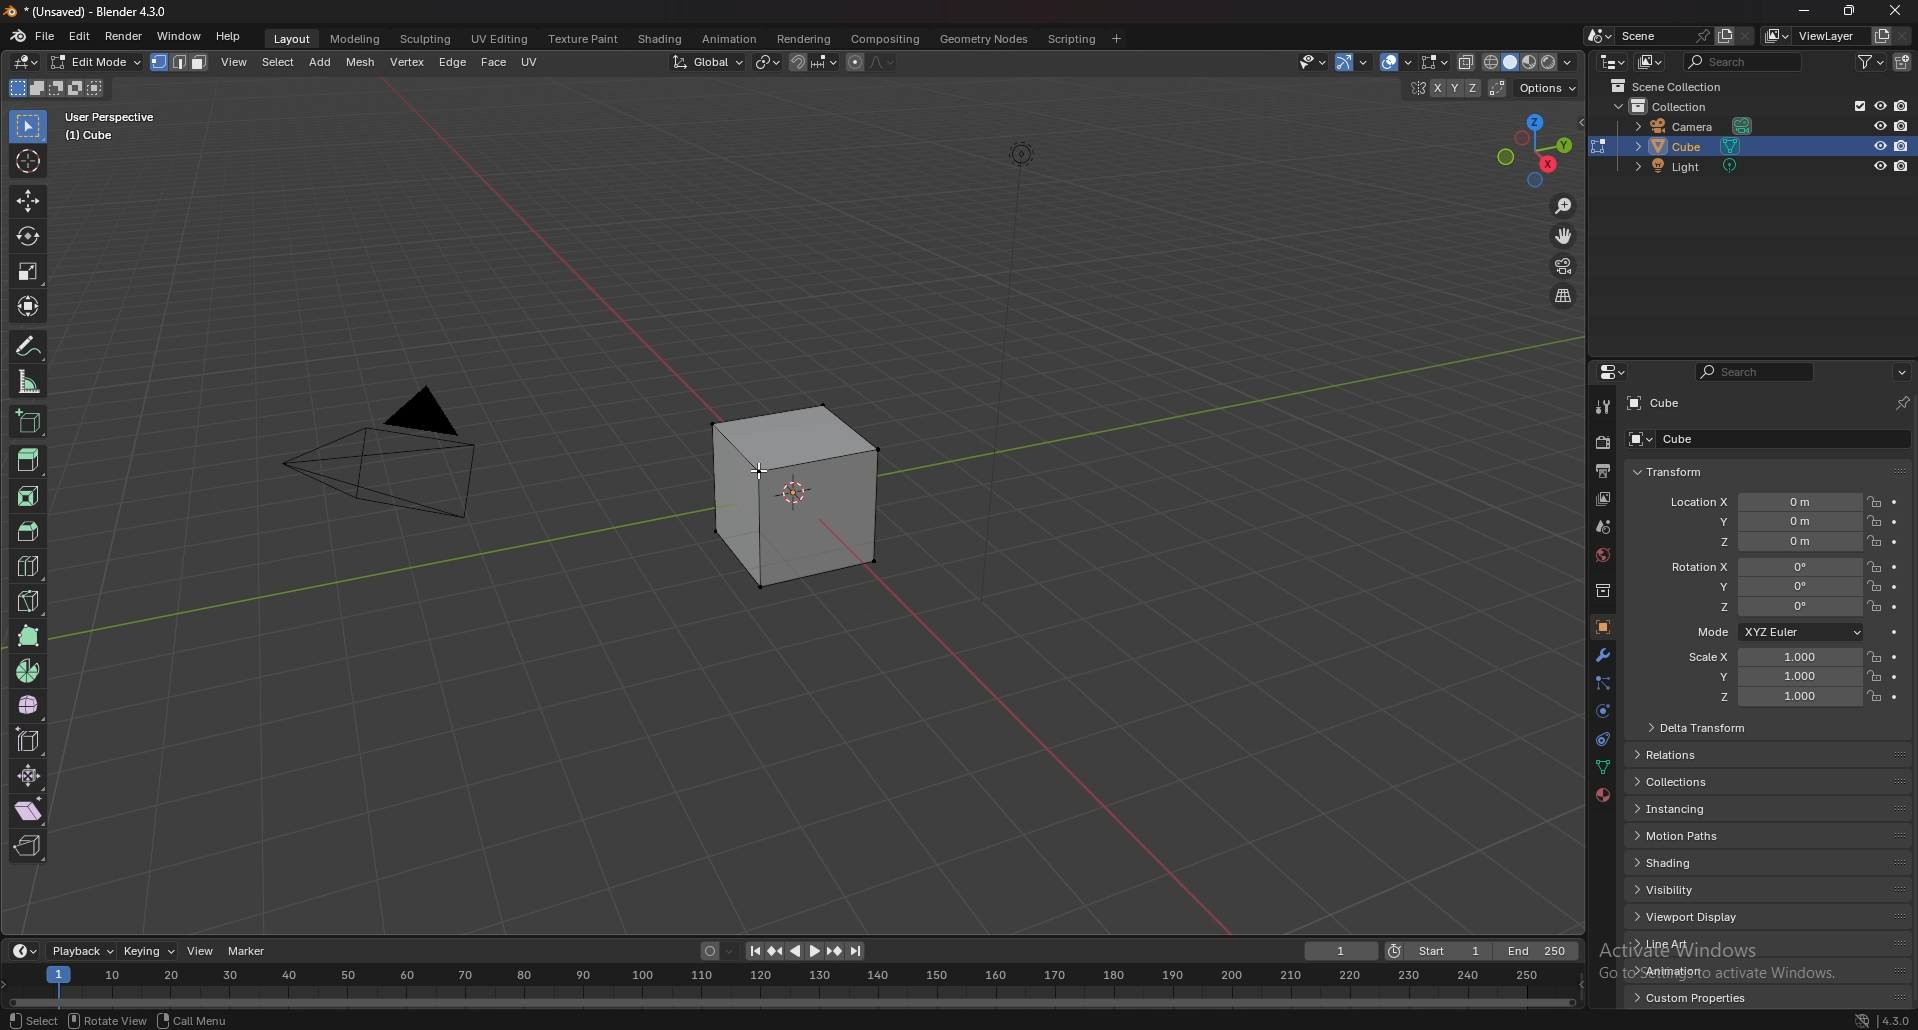  What do you see at coordinates (27, 62) in the screenshot?
I see `editor type` at bounding box center [27, 62].